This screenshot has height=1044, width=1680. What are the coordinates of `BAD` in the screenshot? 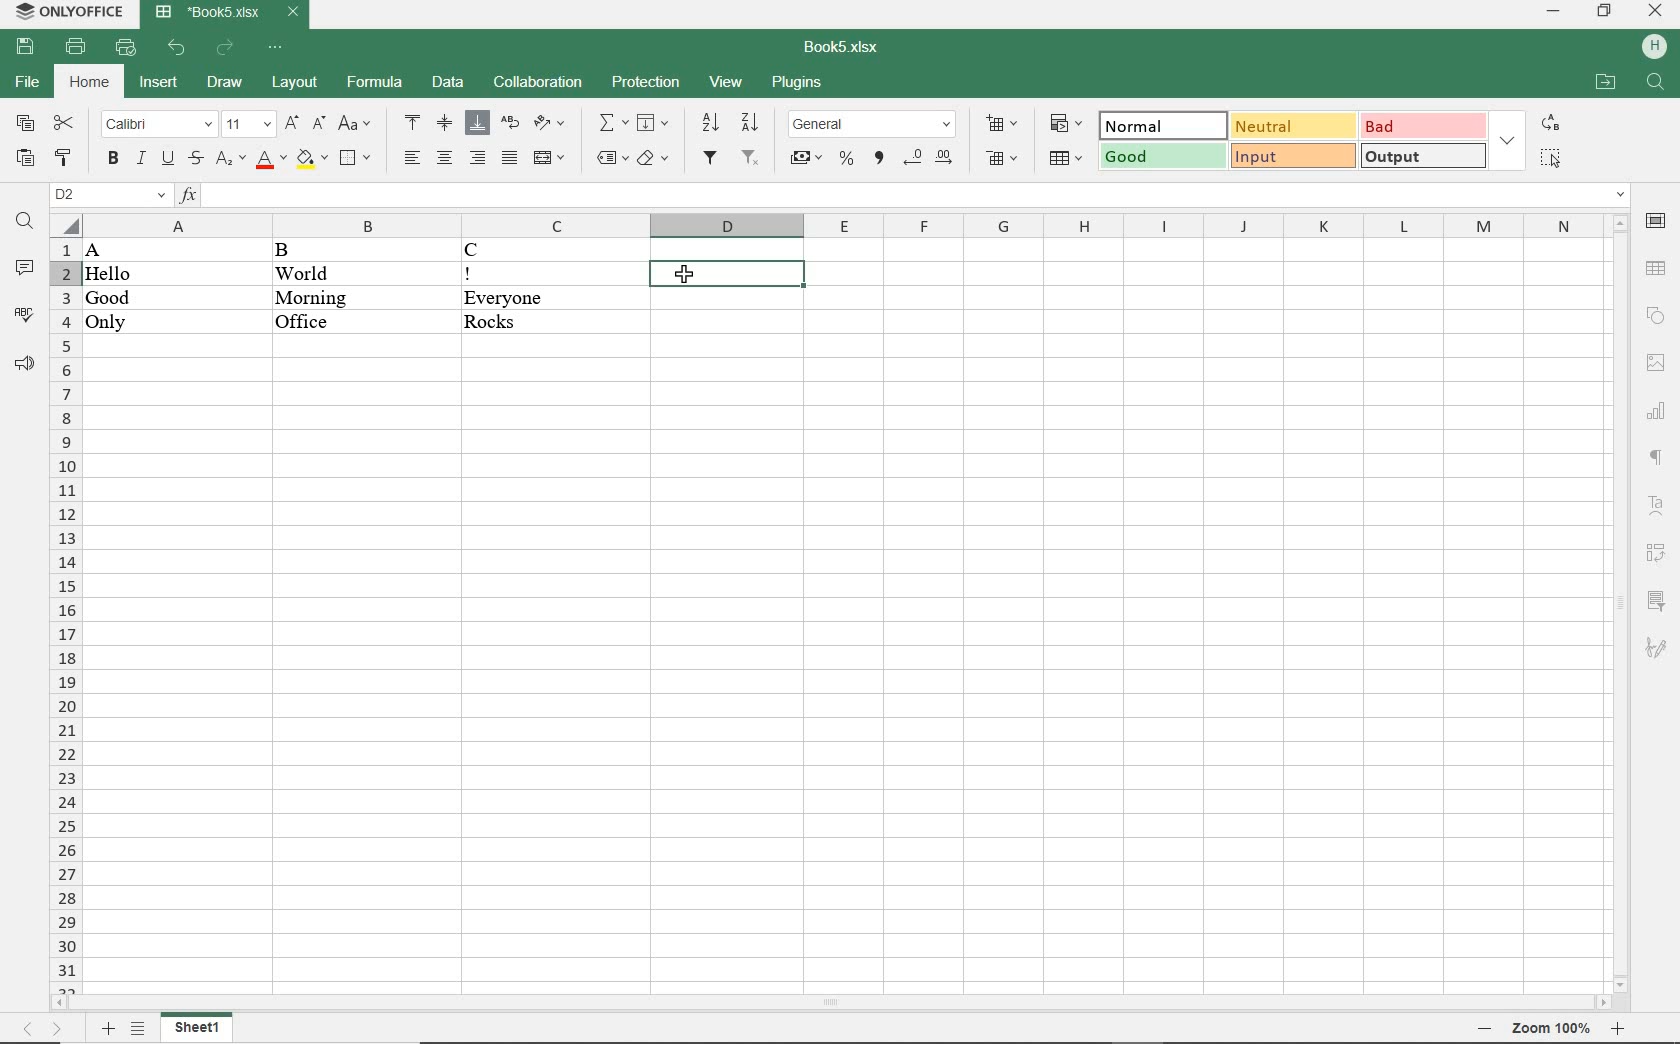 It's located at (1423, 127).